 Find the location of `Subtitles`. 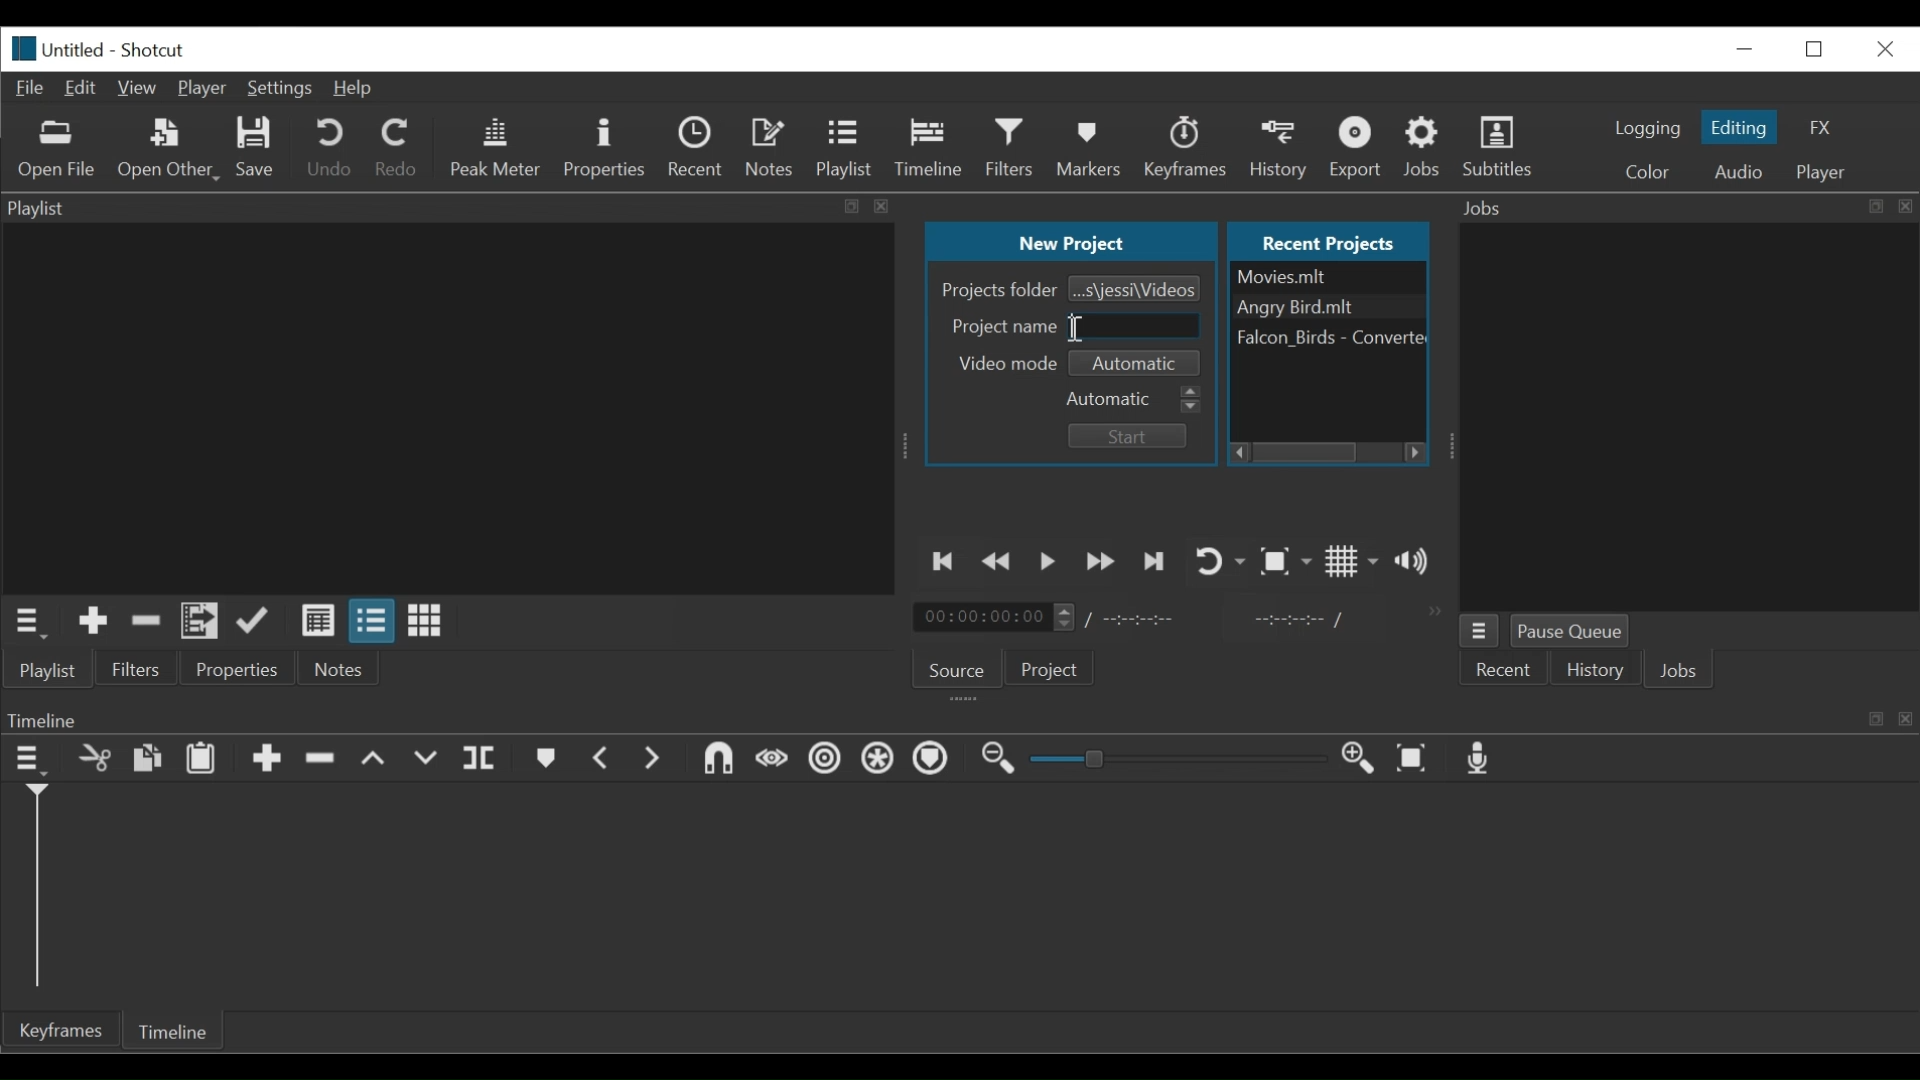

Subtitles is located at coordinates (1497, 147).